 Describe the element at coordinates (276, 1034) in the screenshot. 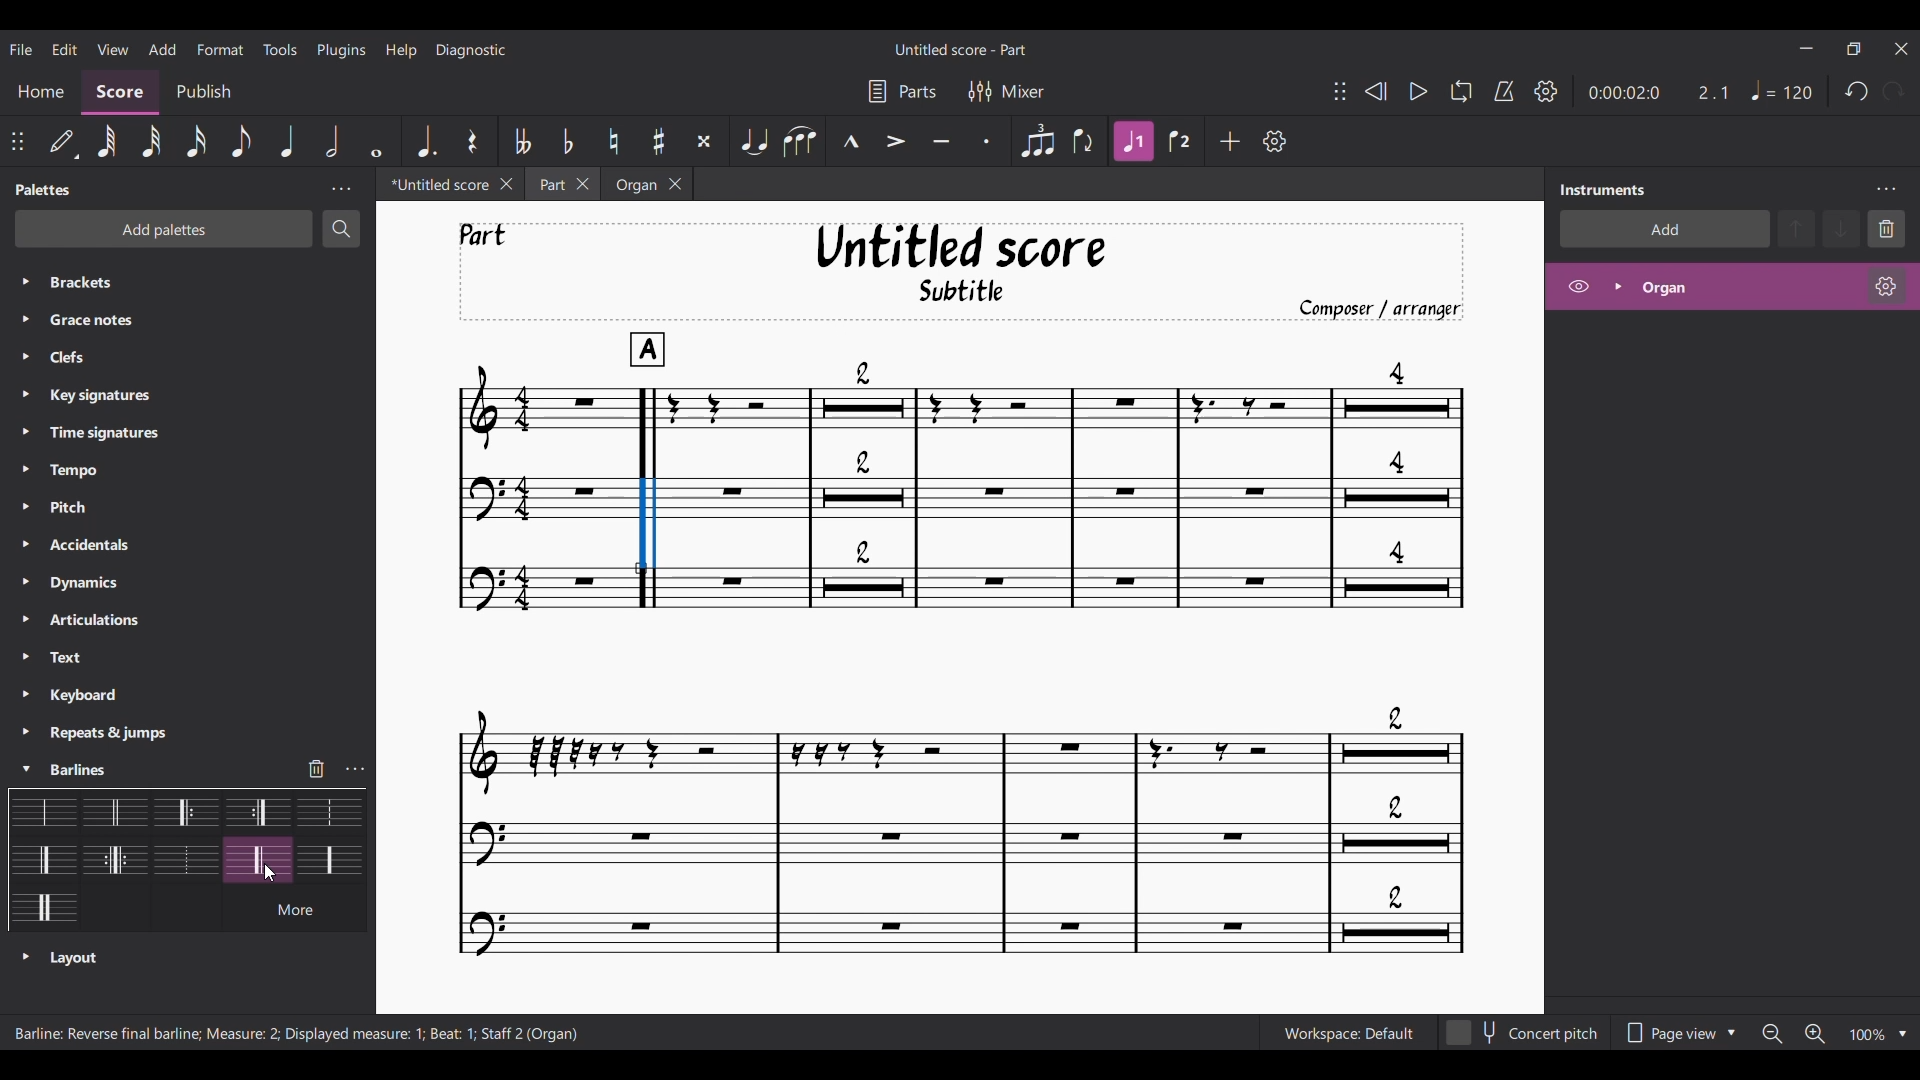

I see `Description of current selection` at that location.